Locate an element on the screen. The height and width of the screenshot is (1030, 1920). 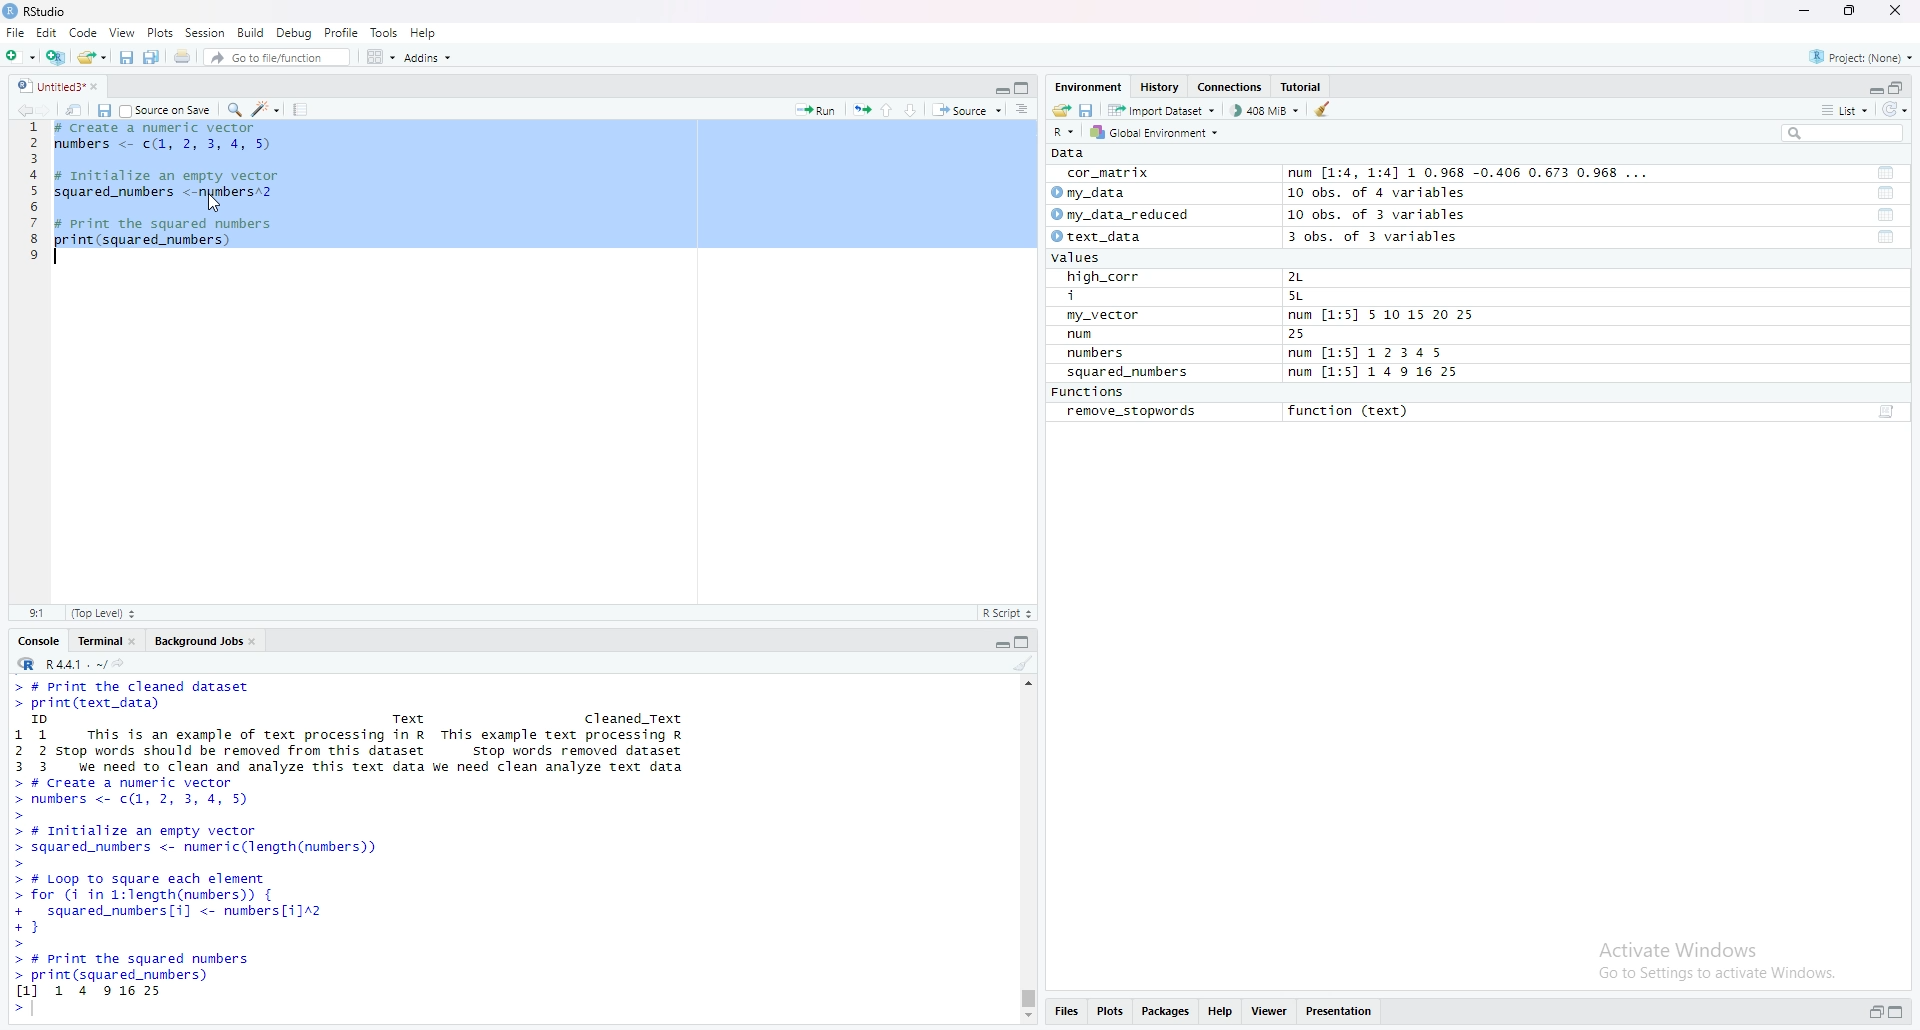
© text_data is located at coordinates (1099, 238).